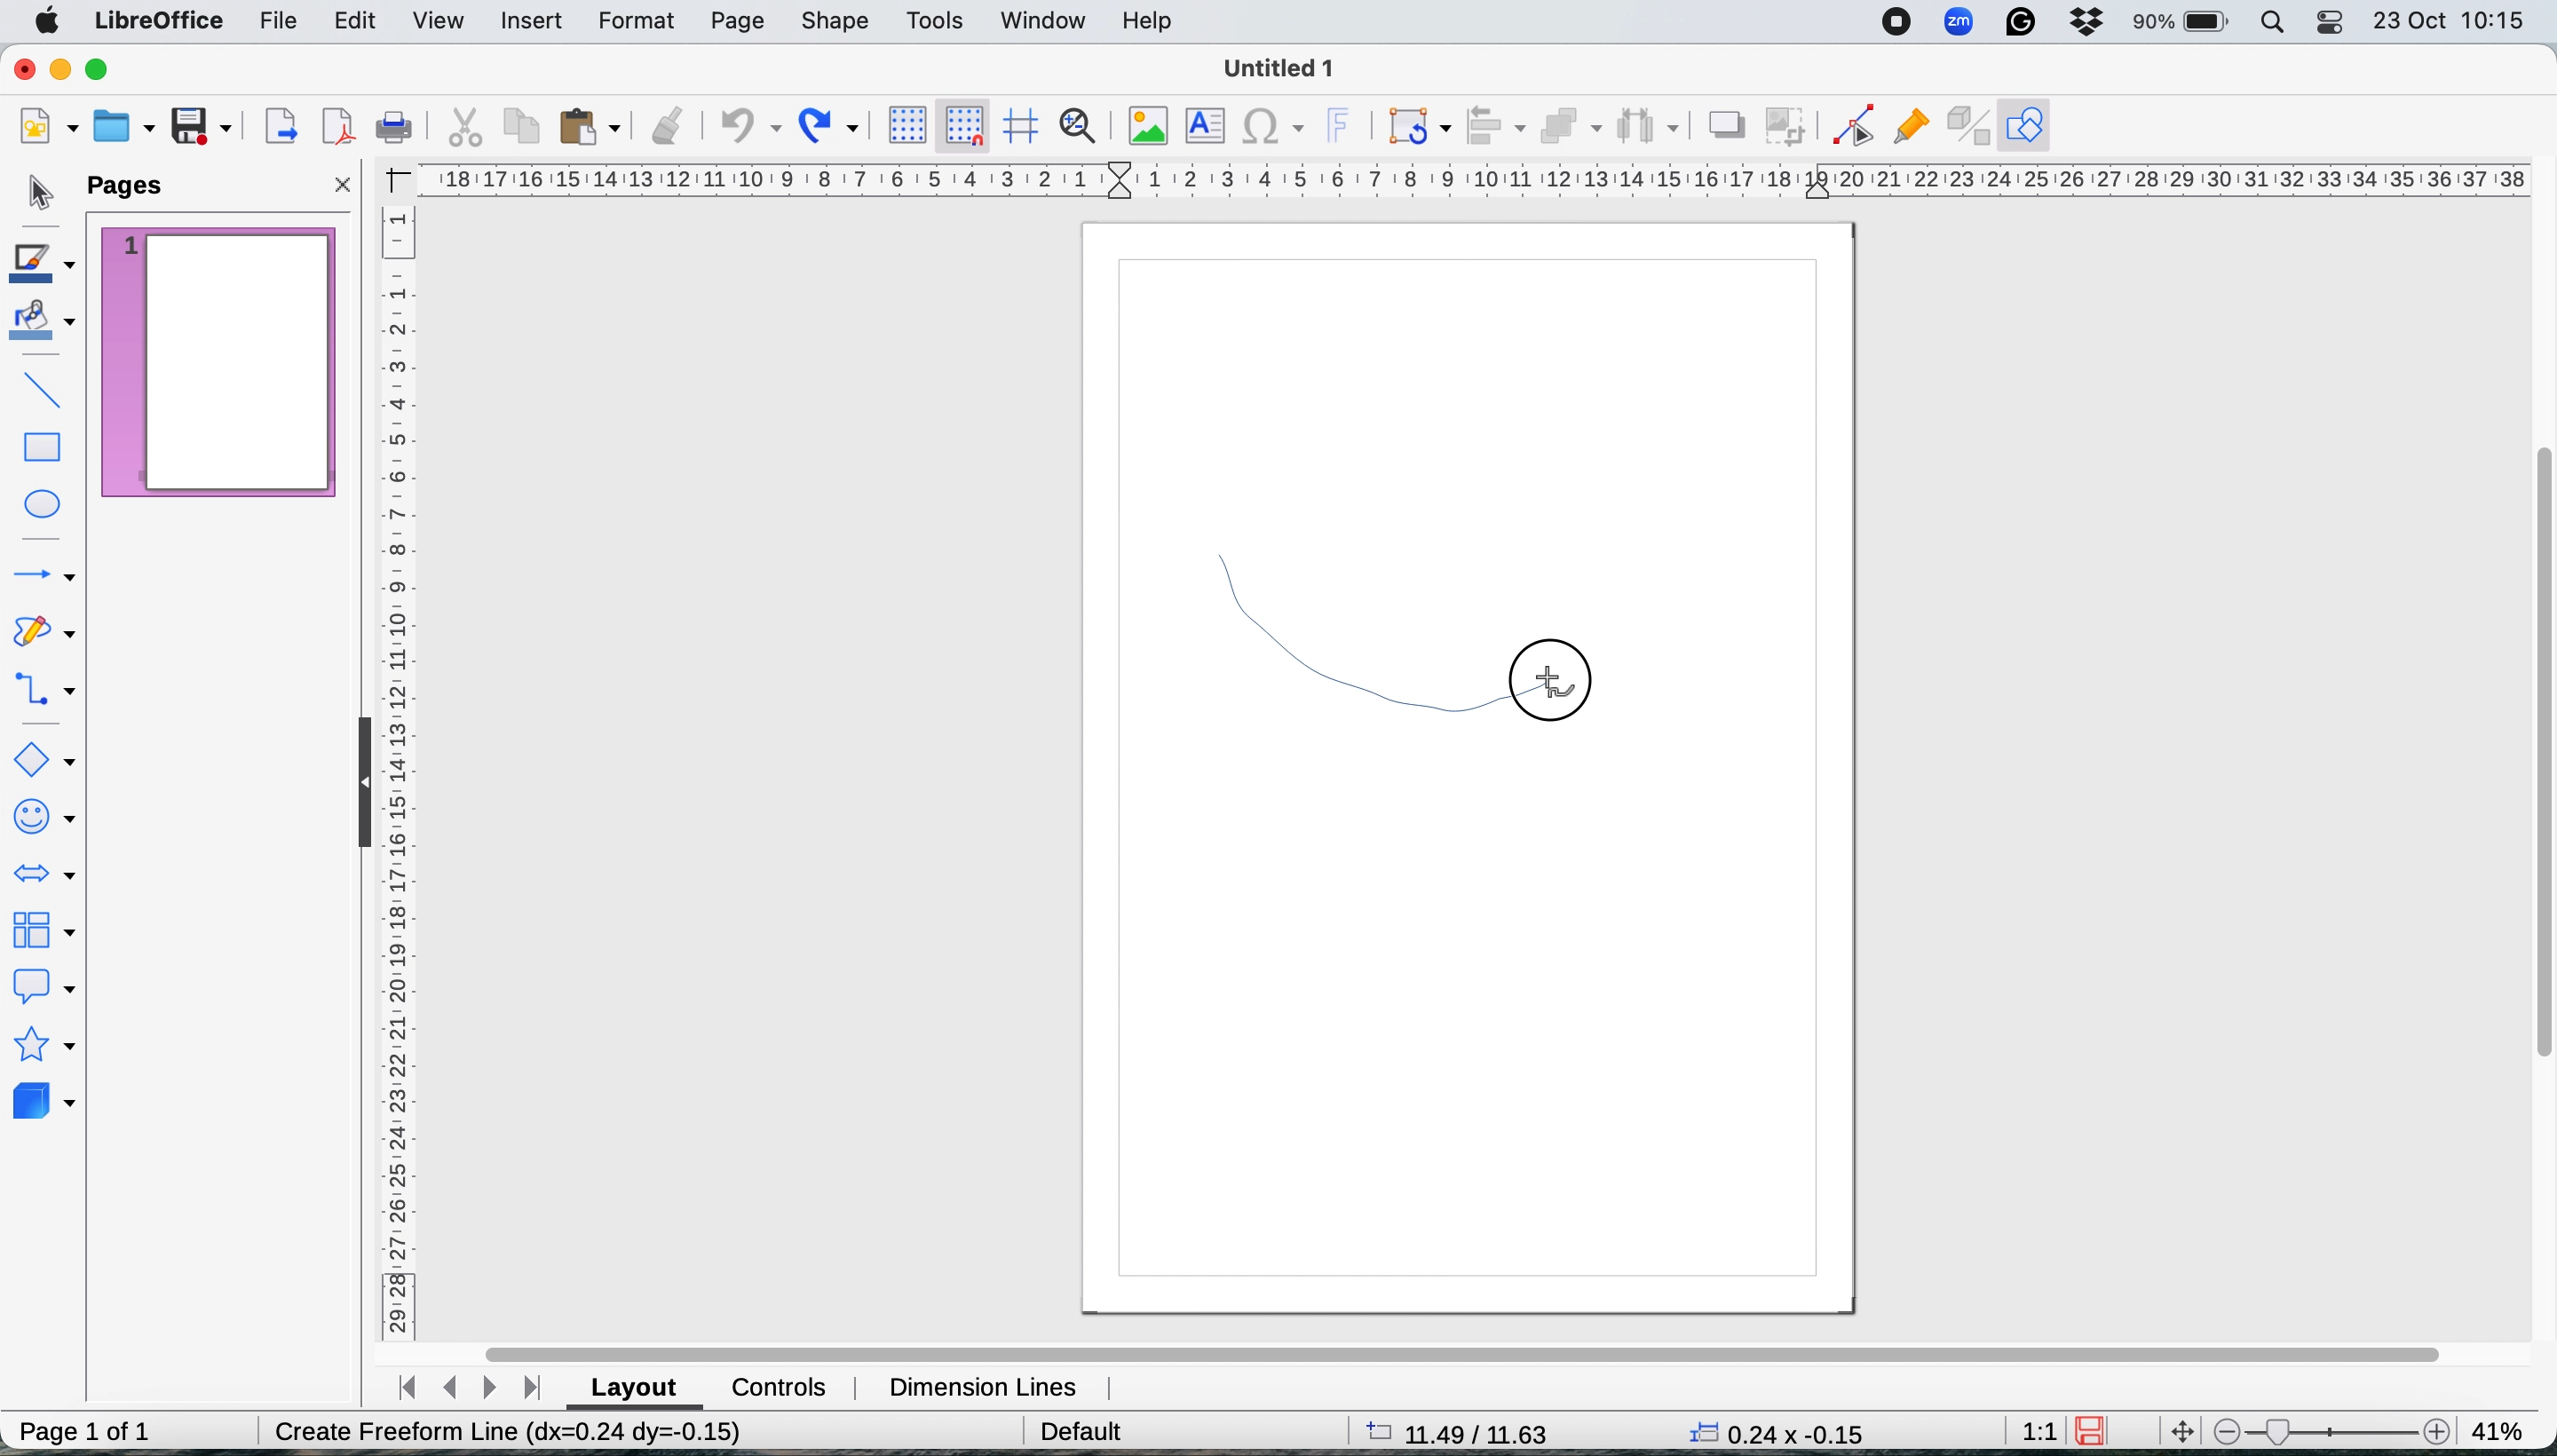 This screenshot has height=1456, width=2557. What do you see at coordinates (354, 794) in the screenshot?
I see `collapse` at bounding box center [354, 794].